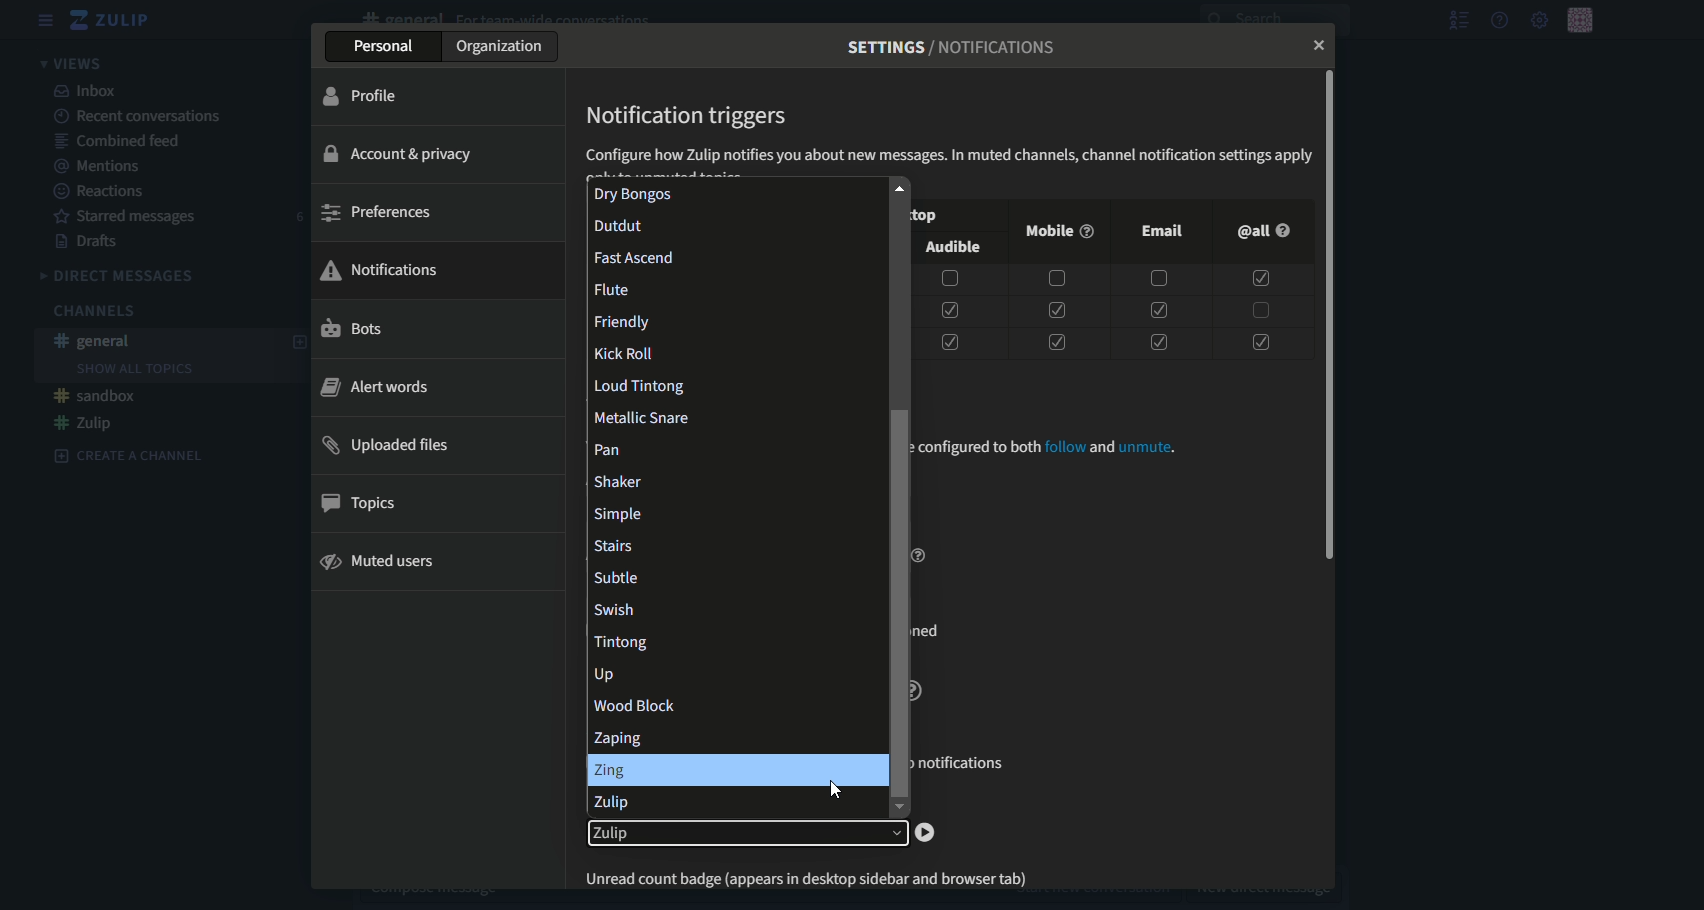 Image resolution: width=1704 pixels, height=910 pixels. Describe the element at coordinates (1458, 20) in the screenshot. I see `show user list` at that location.